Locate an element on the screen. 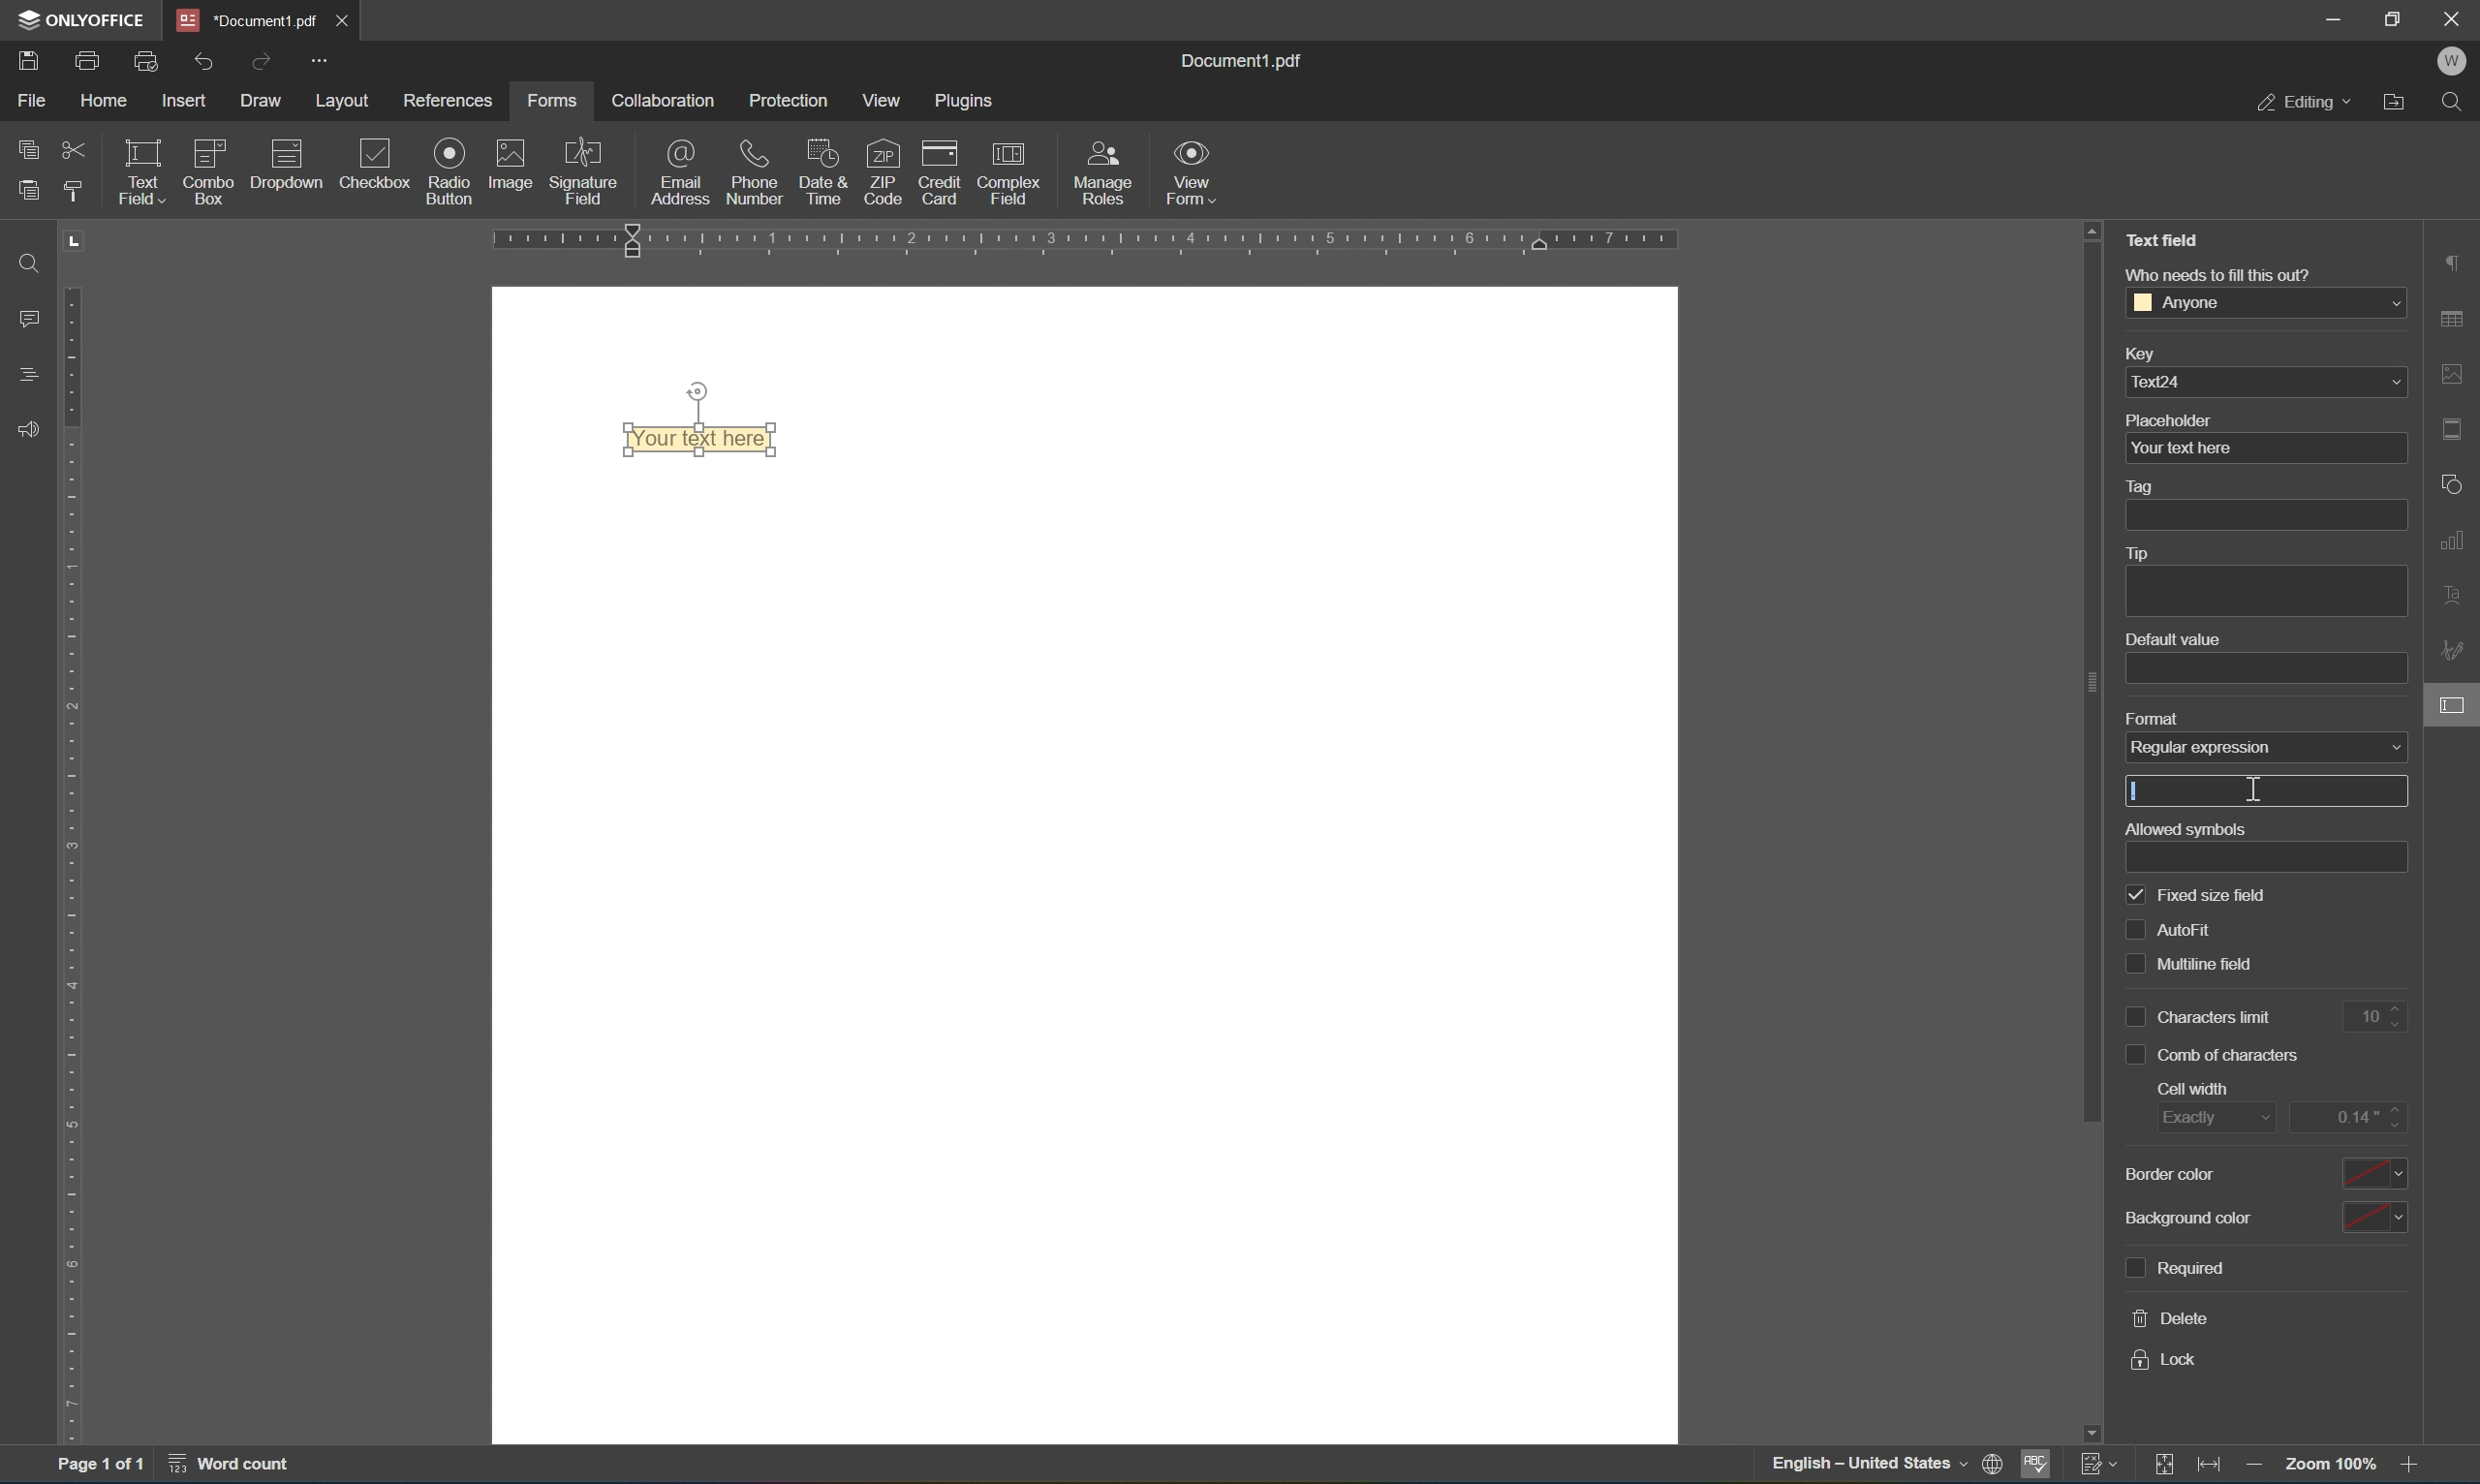 This screenshot has height=1484, width=2480. forms is located at coordinates (551, 101).